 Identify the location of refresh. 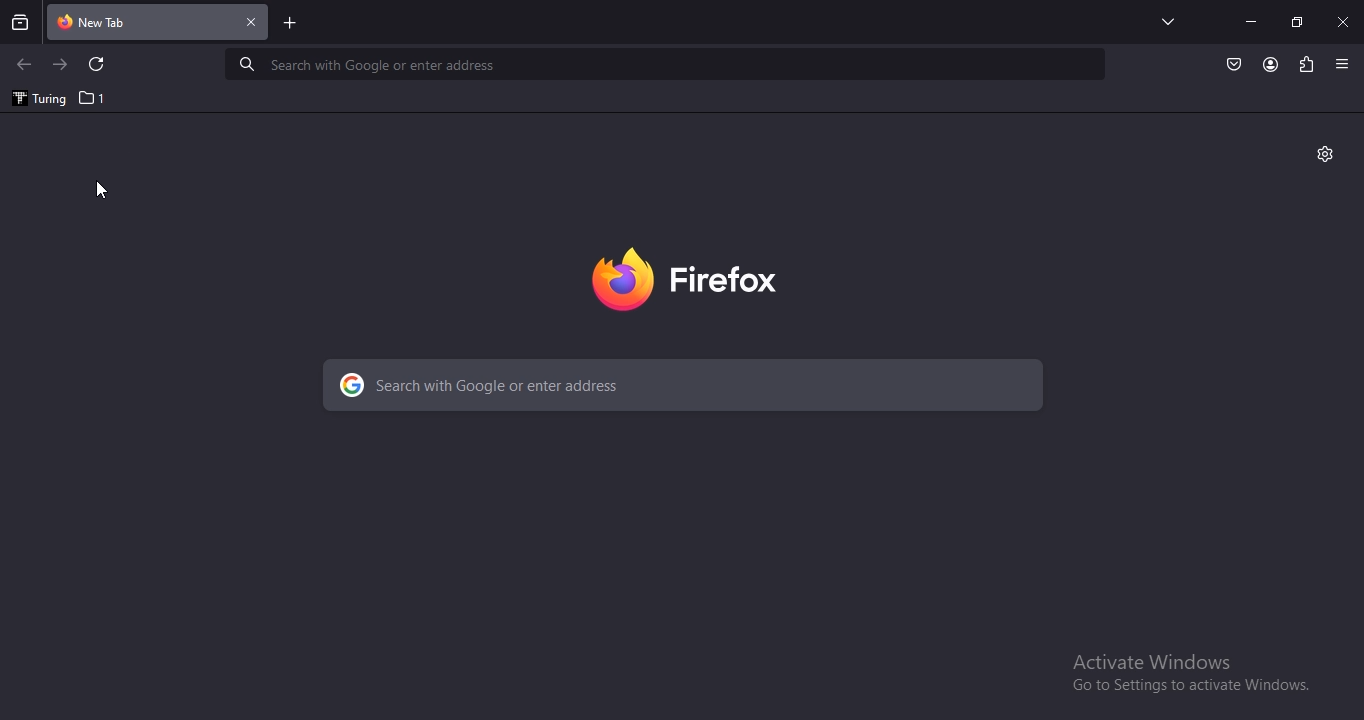
(98, 65).